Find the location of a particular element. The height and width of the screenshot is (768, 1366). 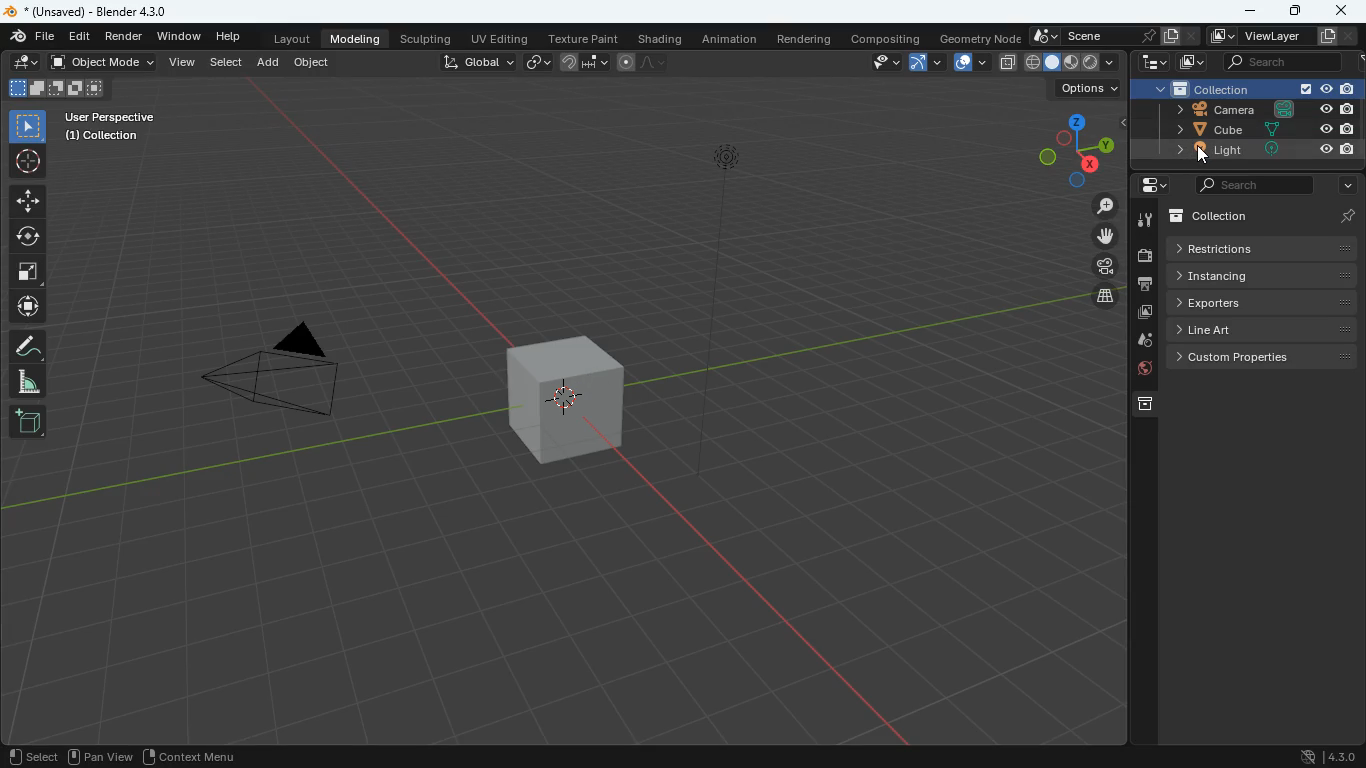

select is located at coordinates (226, 63).